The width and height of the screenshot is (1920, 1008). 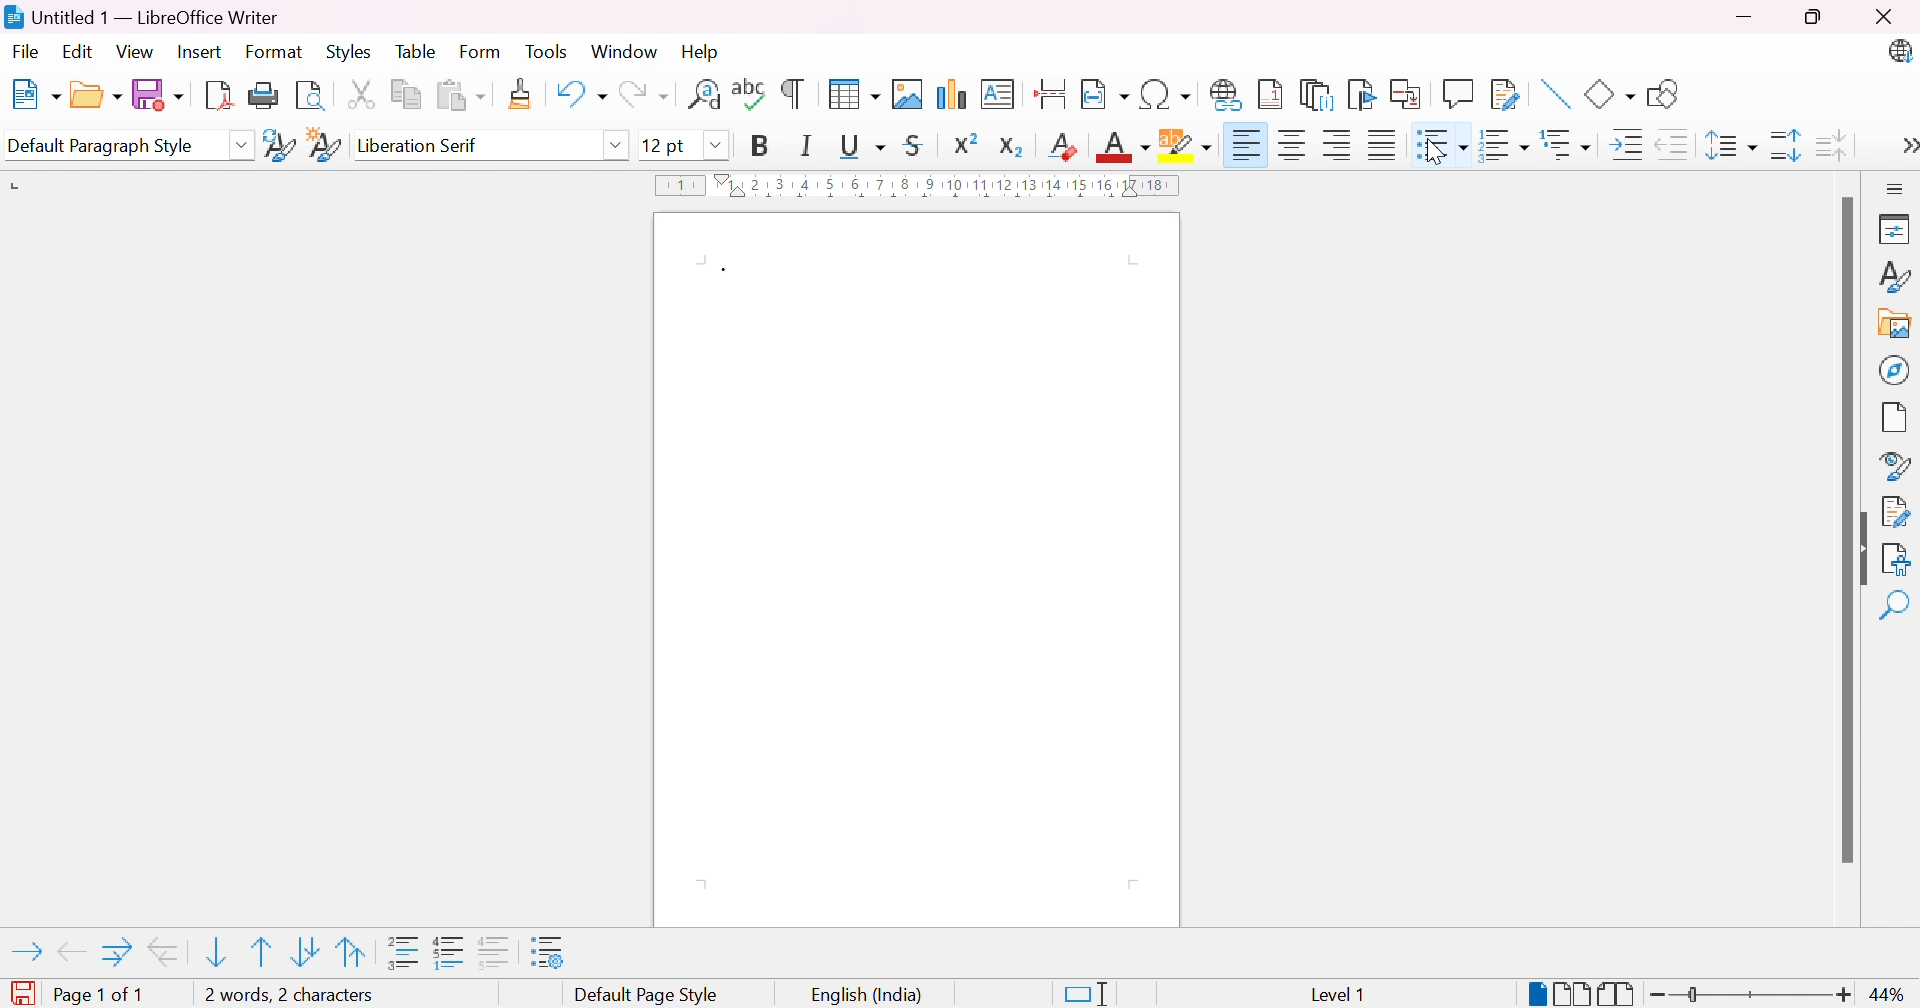 I want to click on Character highlighting color, so click(x=1186, y=140).